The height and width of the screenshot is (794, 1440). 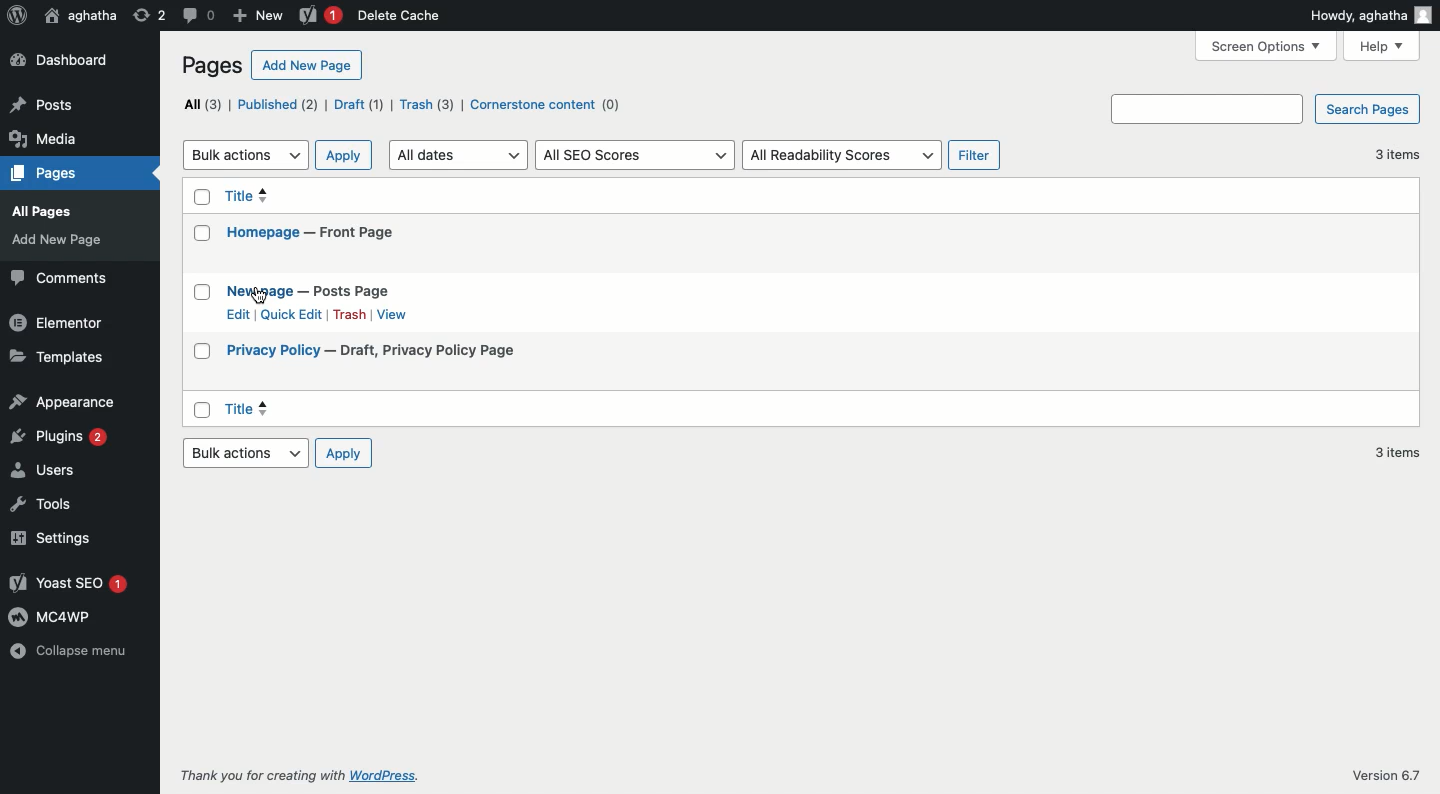 I want to click on 3 items, so click(x=1397, y=156).